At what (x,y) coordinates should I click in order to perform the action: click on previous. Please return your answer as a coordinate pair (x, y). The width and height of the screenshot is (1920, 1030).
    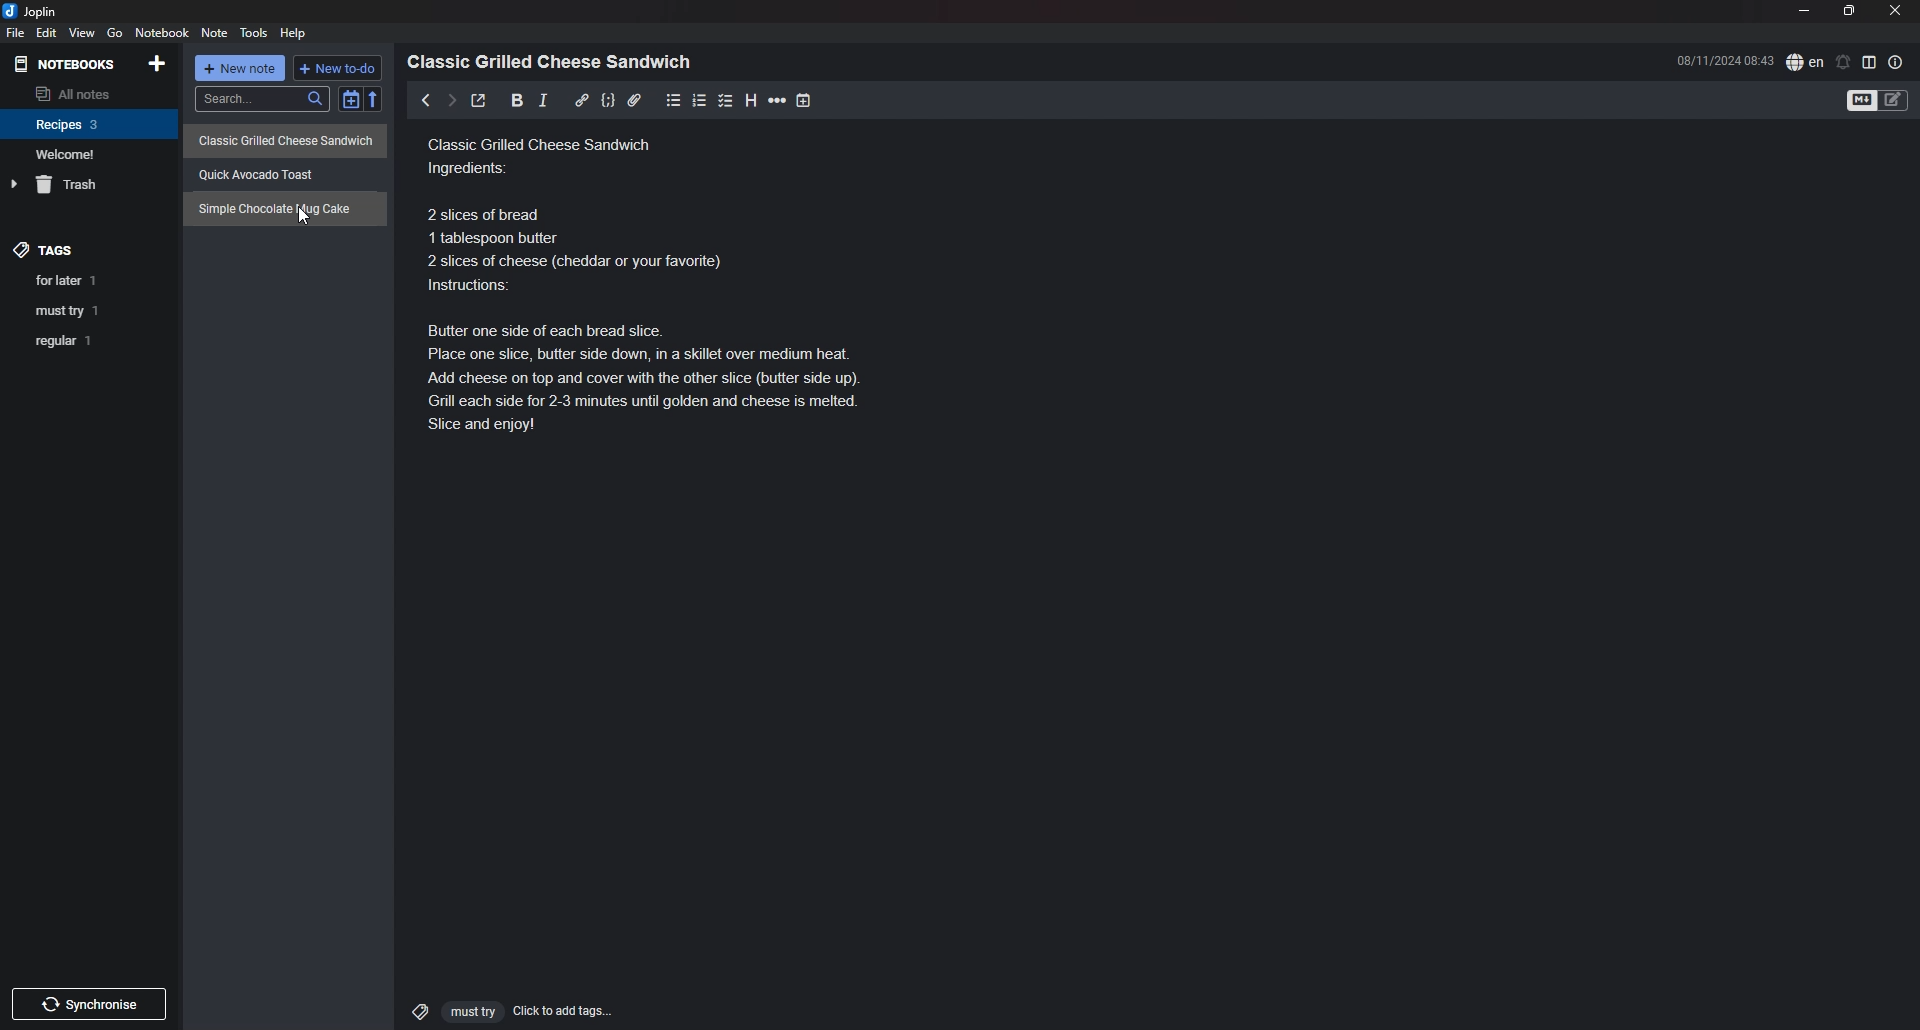
    Looking at the image, I should click on (426, 100).